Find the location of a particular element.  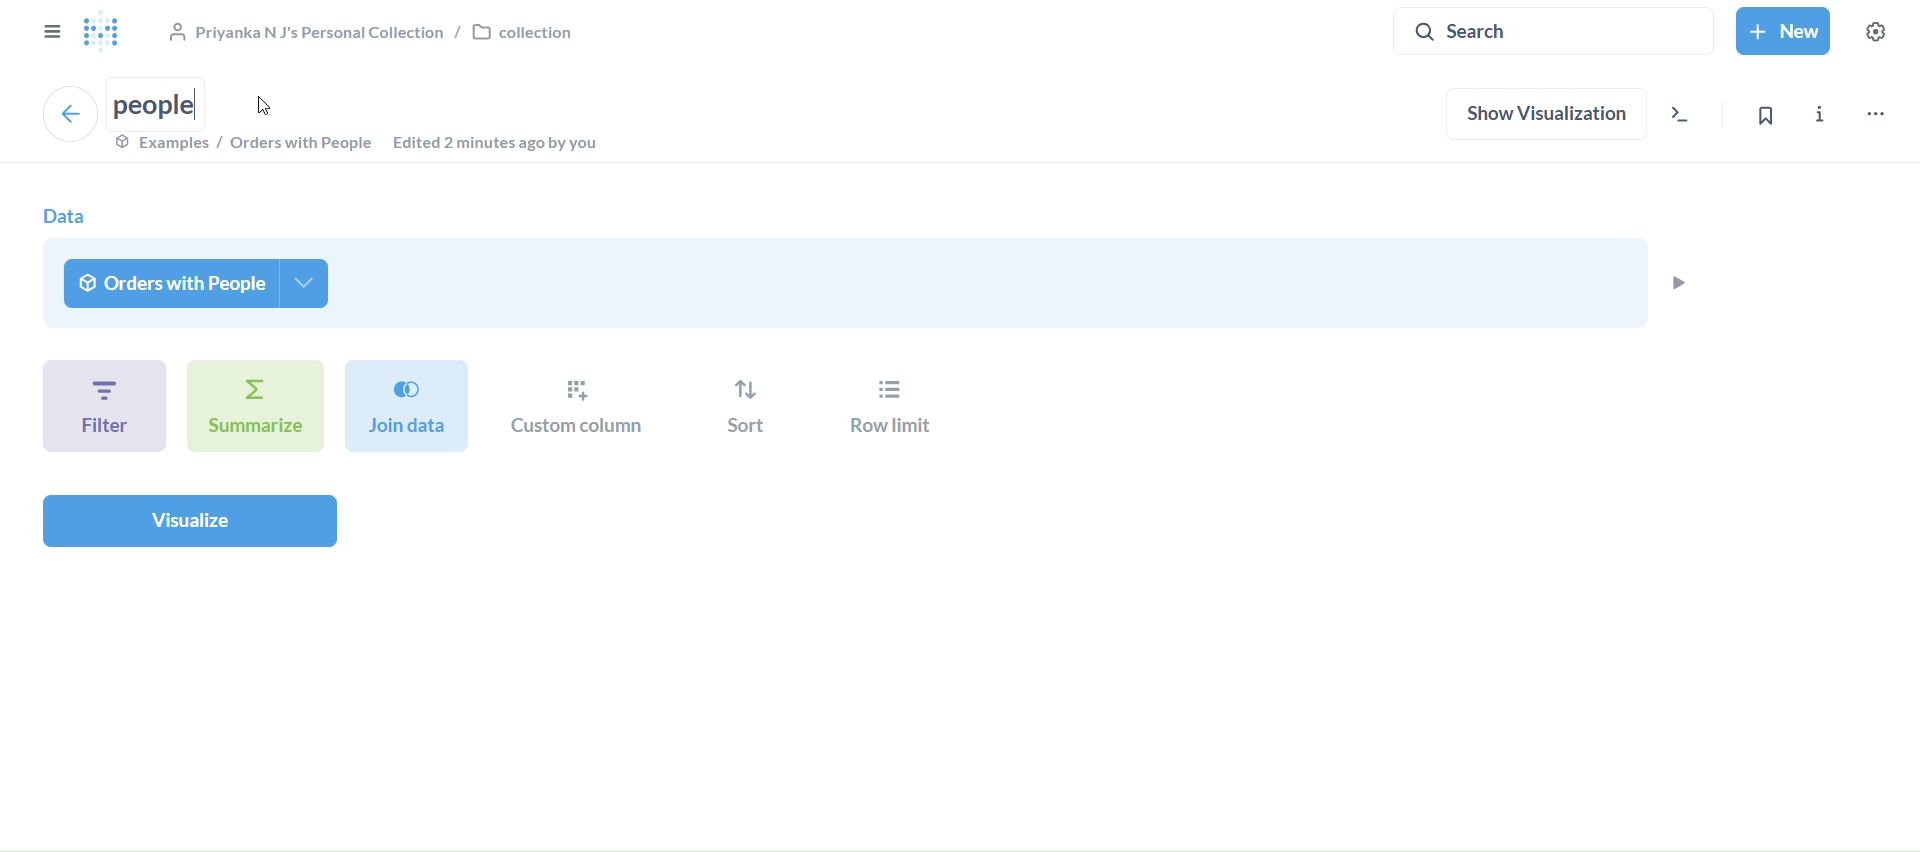

custom column is located at coordinates (580, 407).